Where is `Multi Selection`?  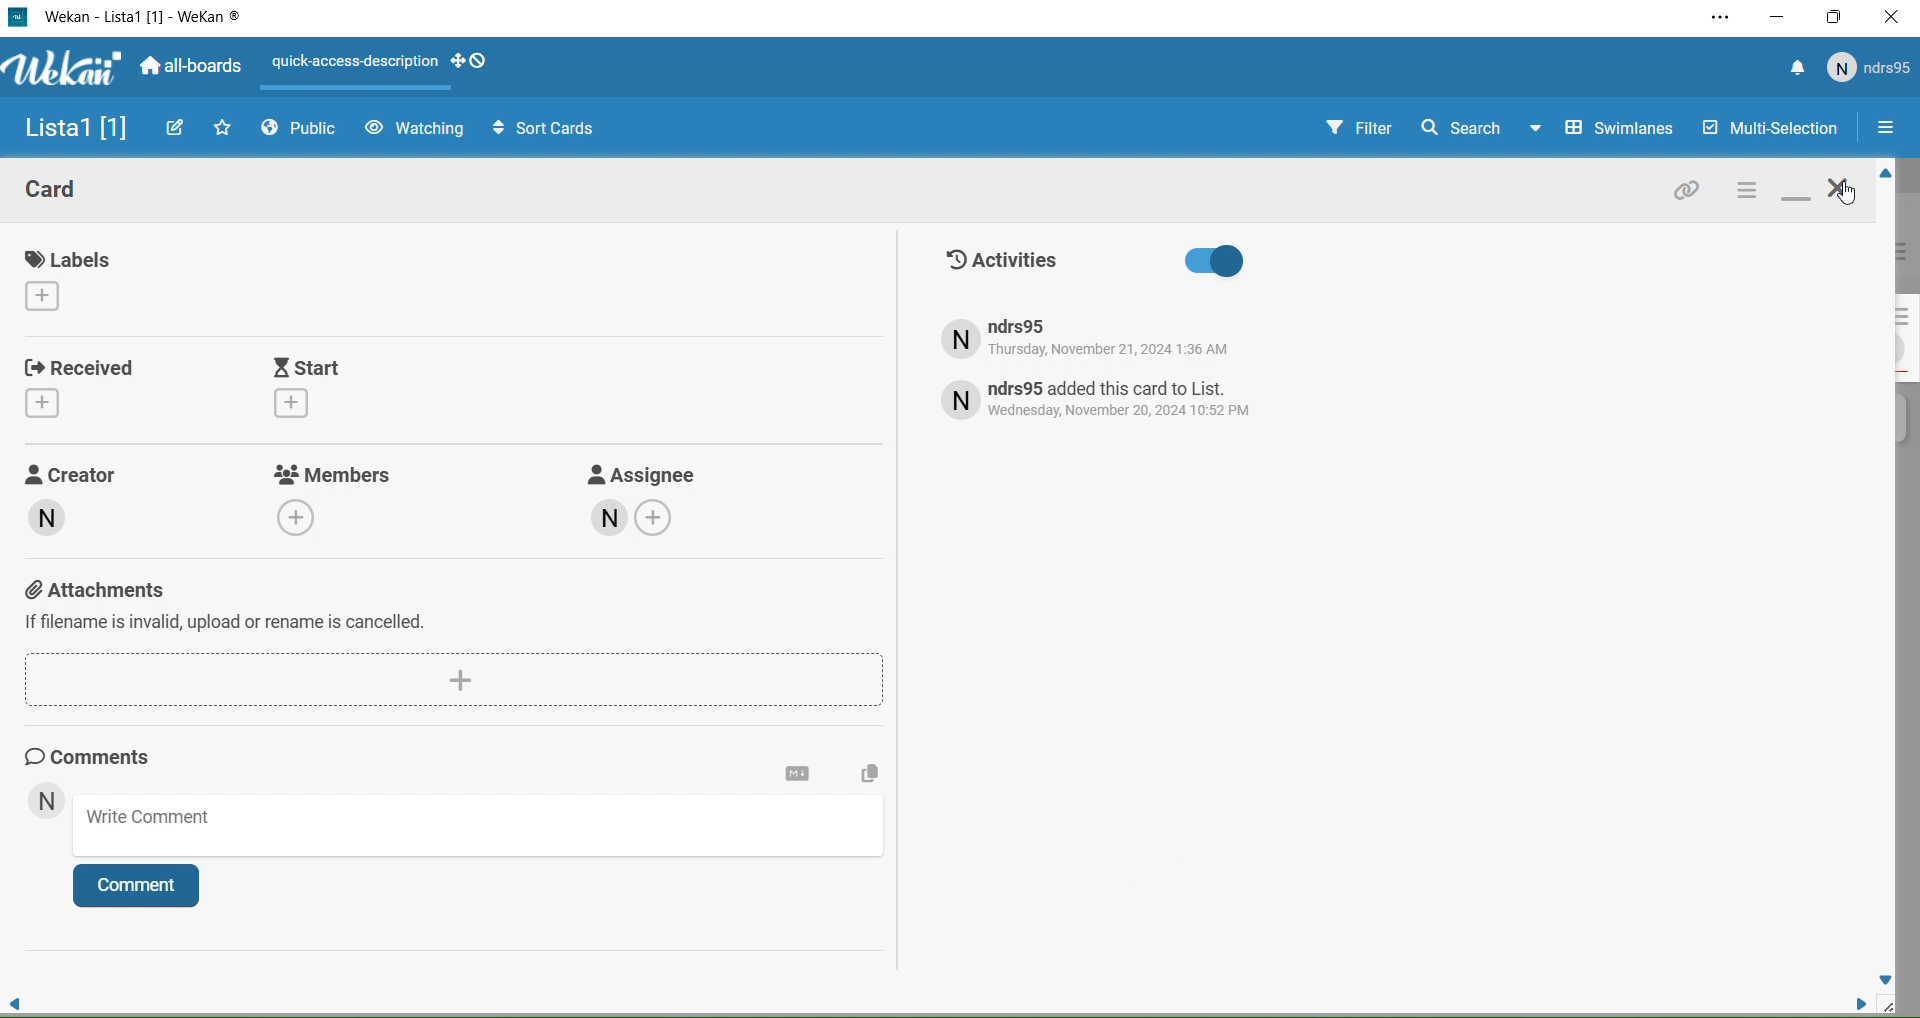
Multi Selection is located at coordinates (1768, 130).